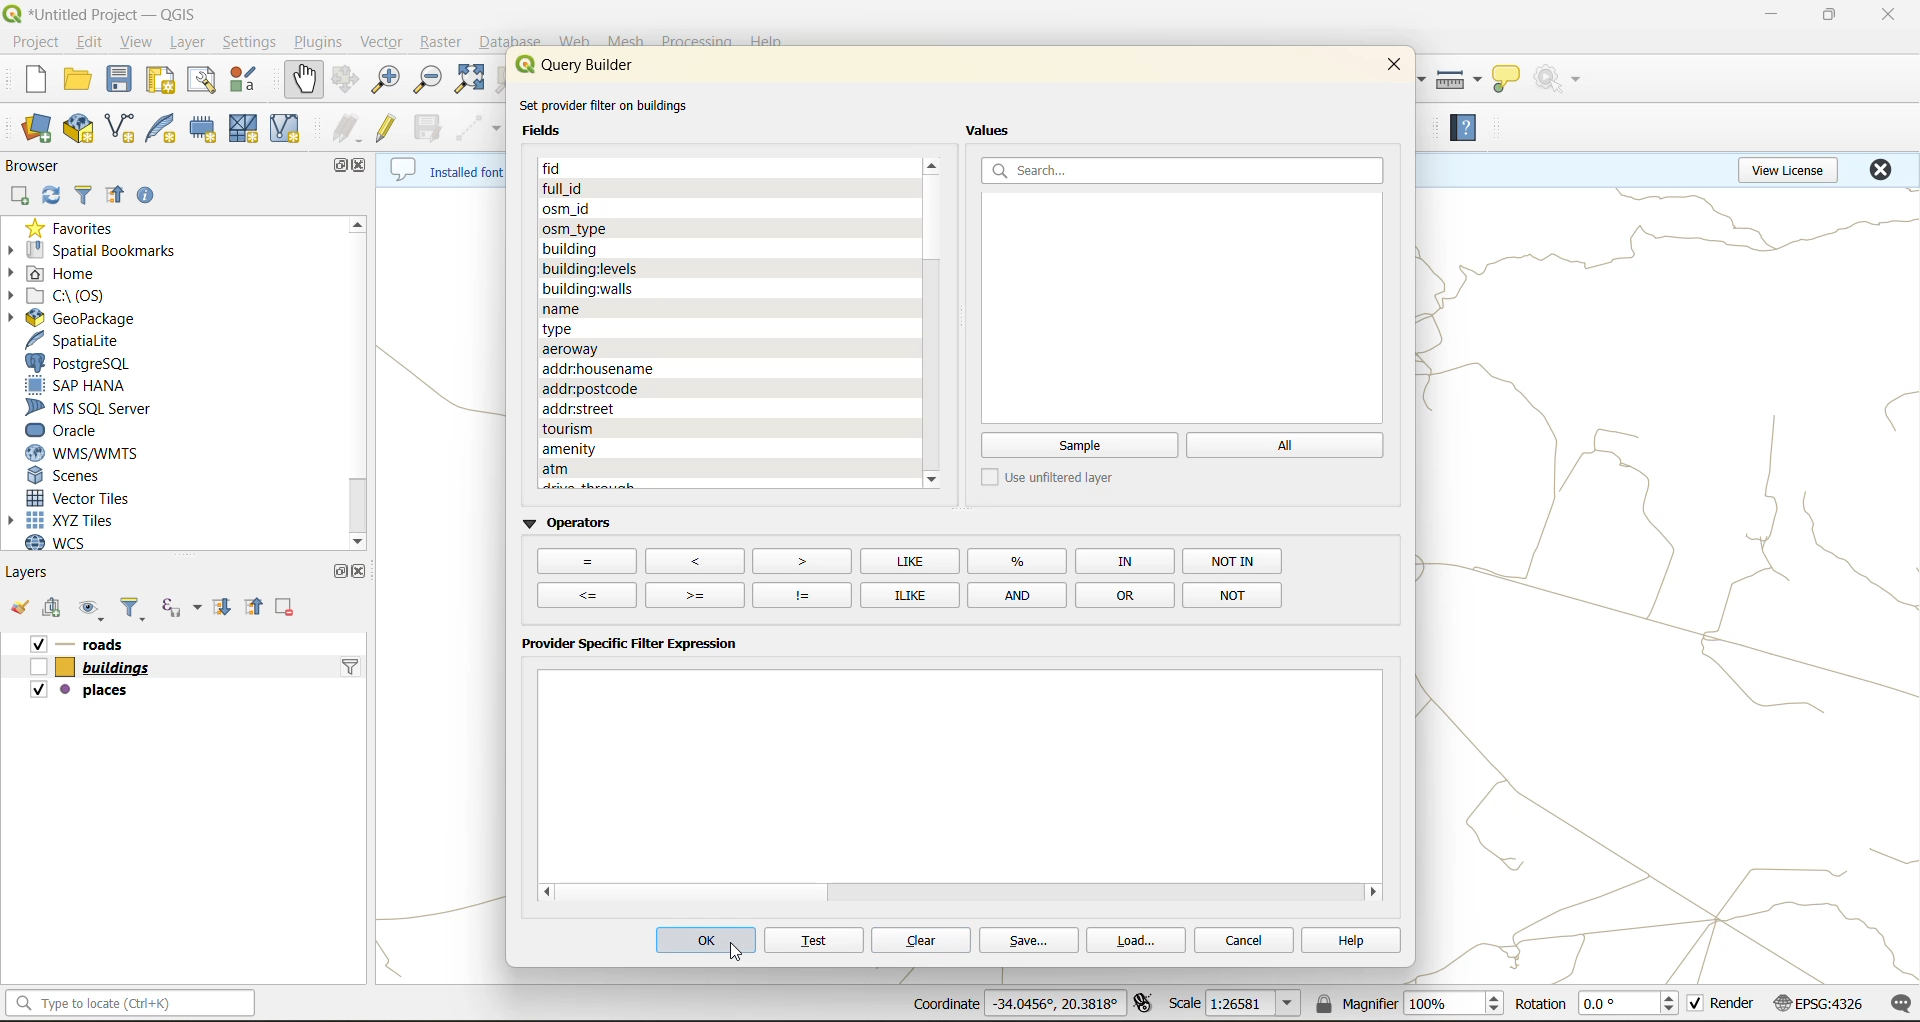 The width and height of the screenshot is (1920, 1022). I want to click on fields, so click(567, 188).